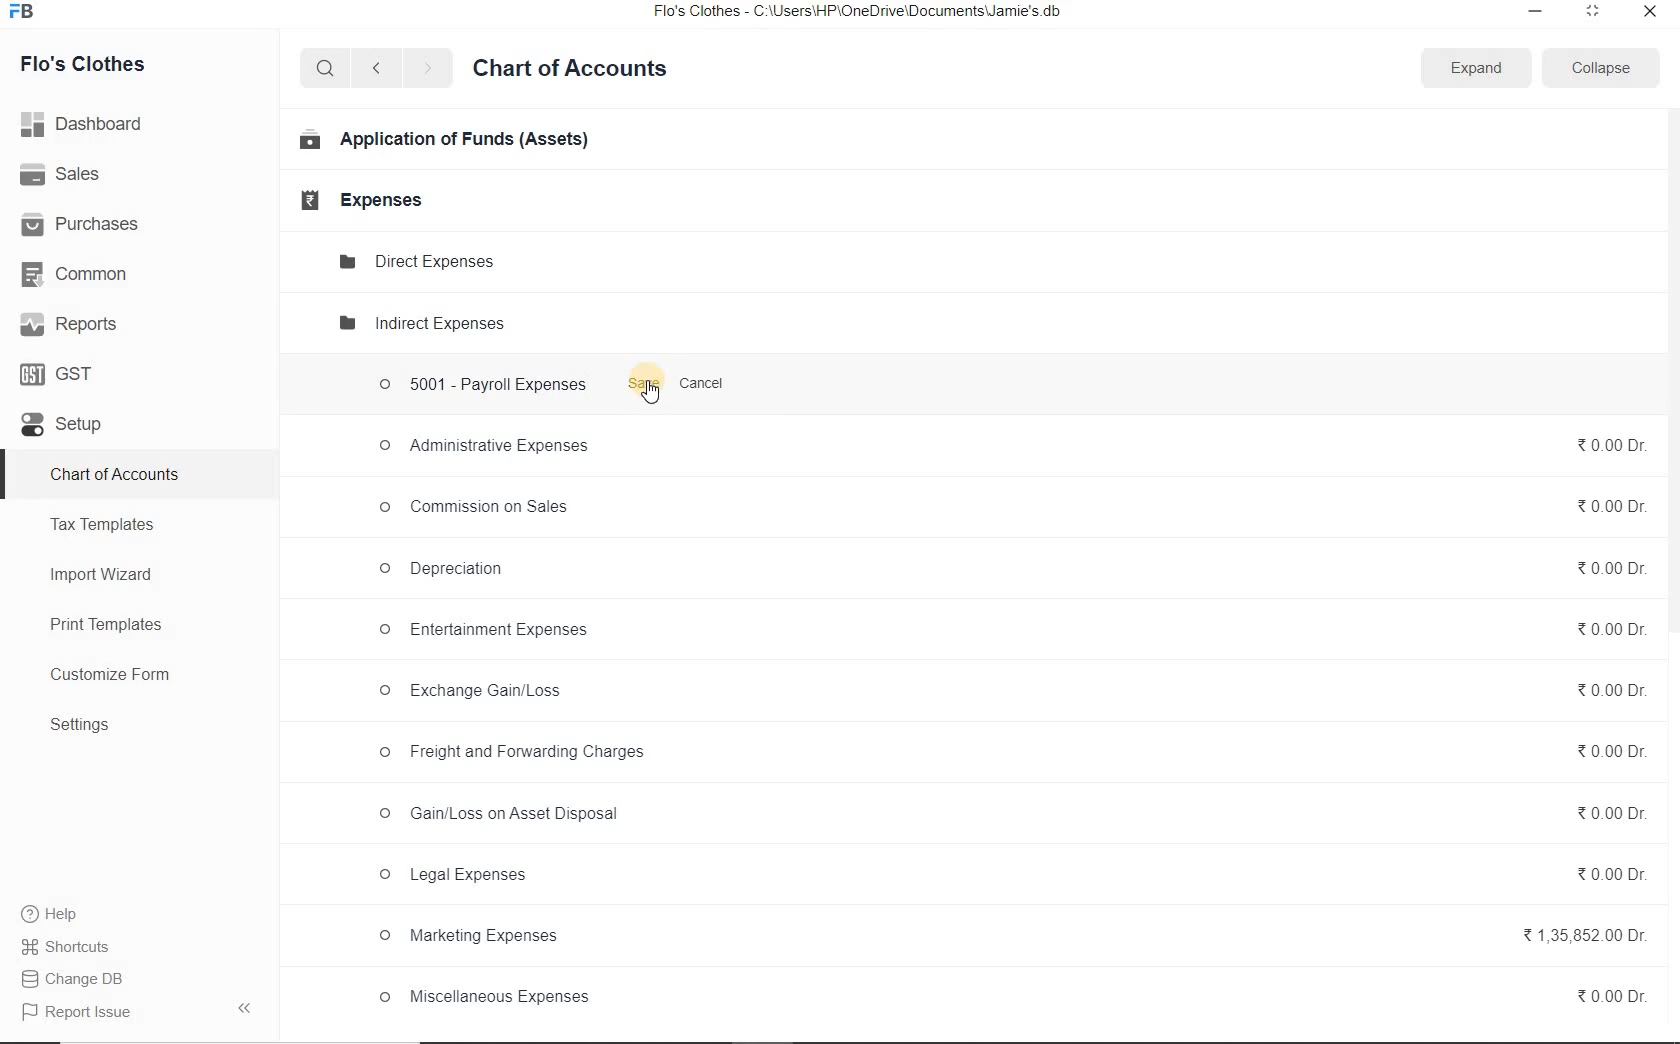  What do you see at coordinates (414, 260) in the screenshot?
I see `Direct Expense` at bounding box center [414, 260].